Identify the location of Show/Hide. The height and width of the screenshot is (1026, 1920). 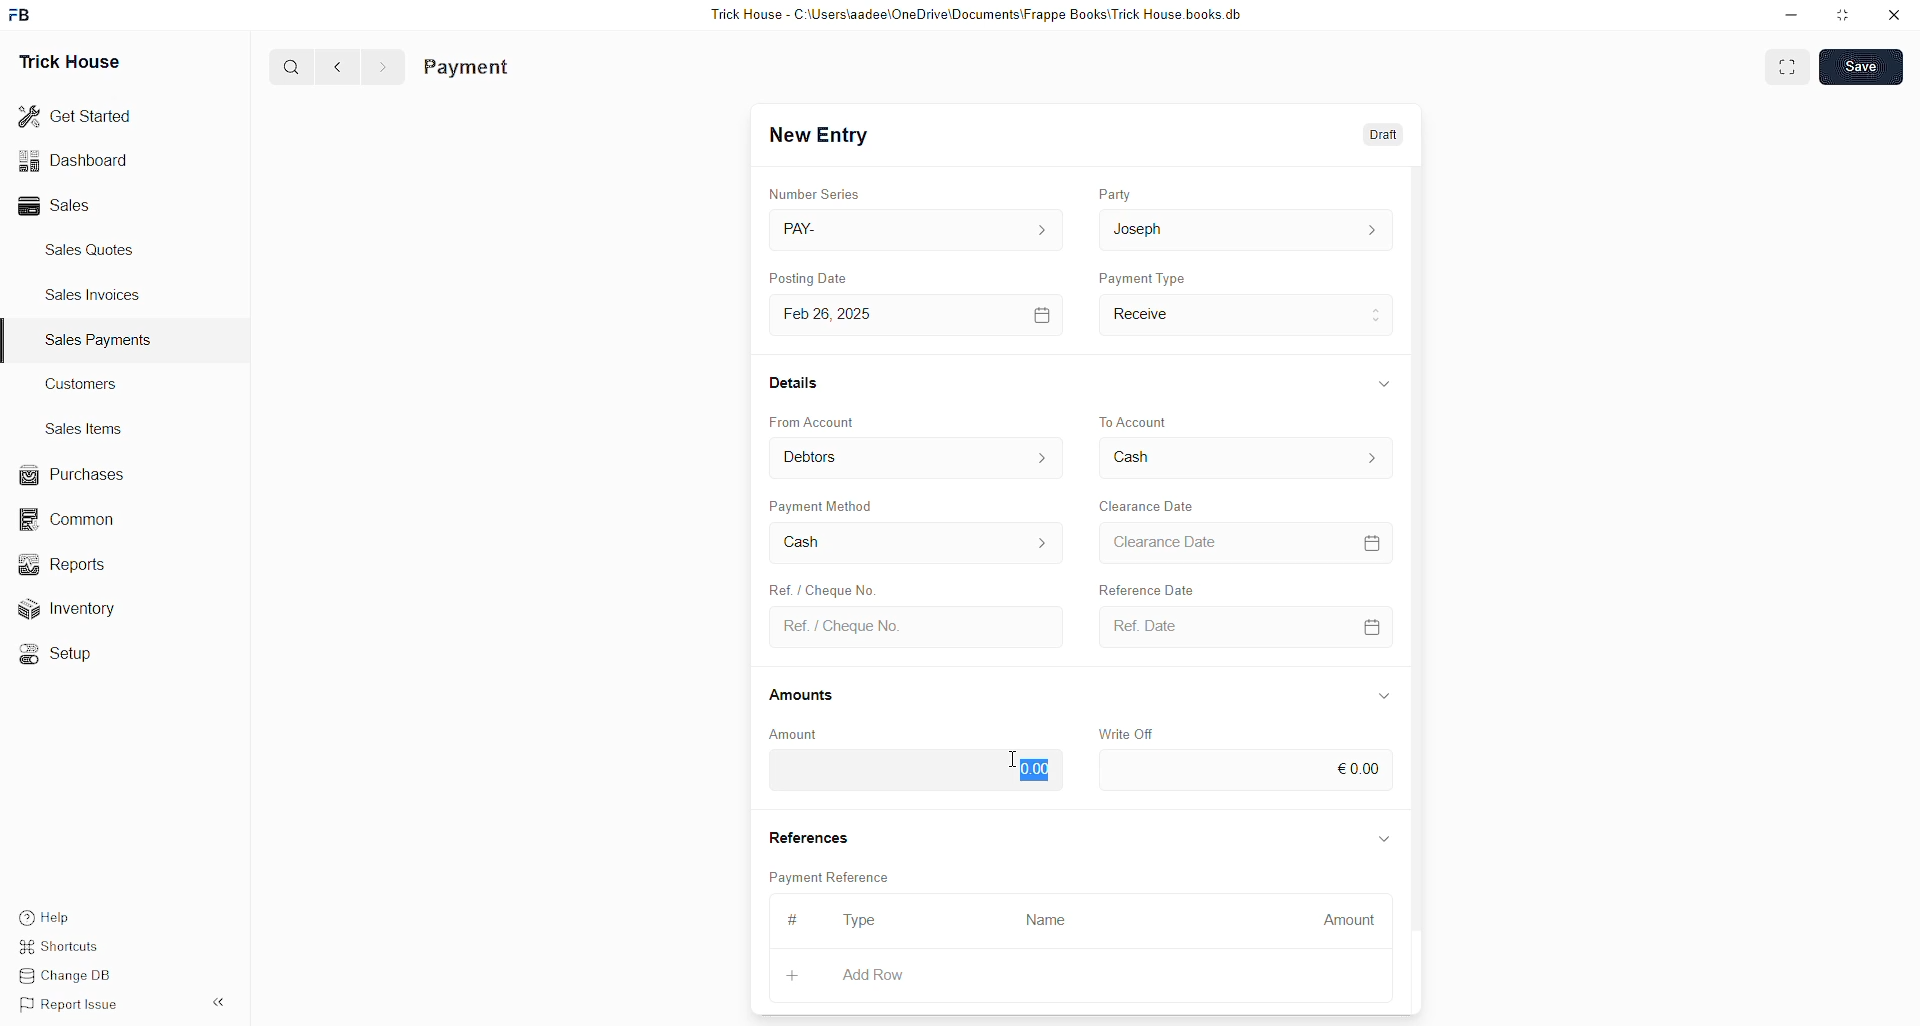
(1385, 383).